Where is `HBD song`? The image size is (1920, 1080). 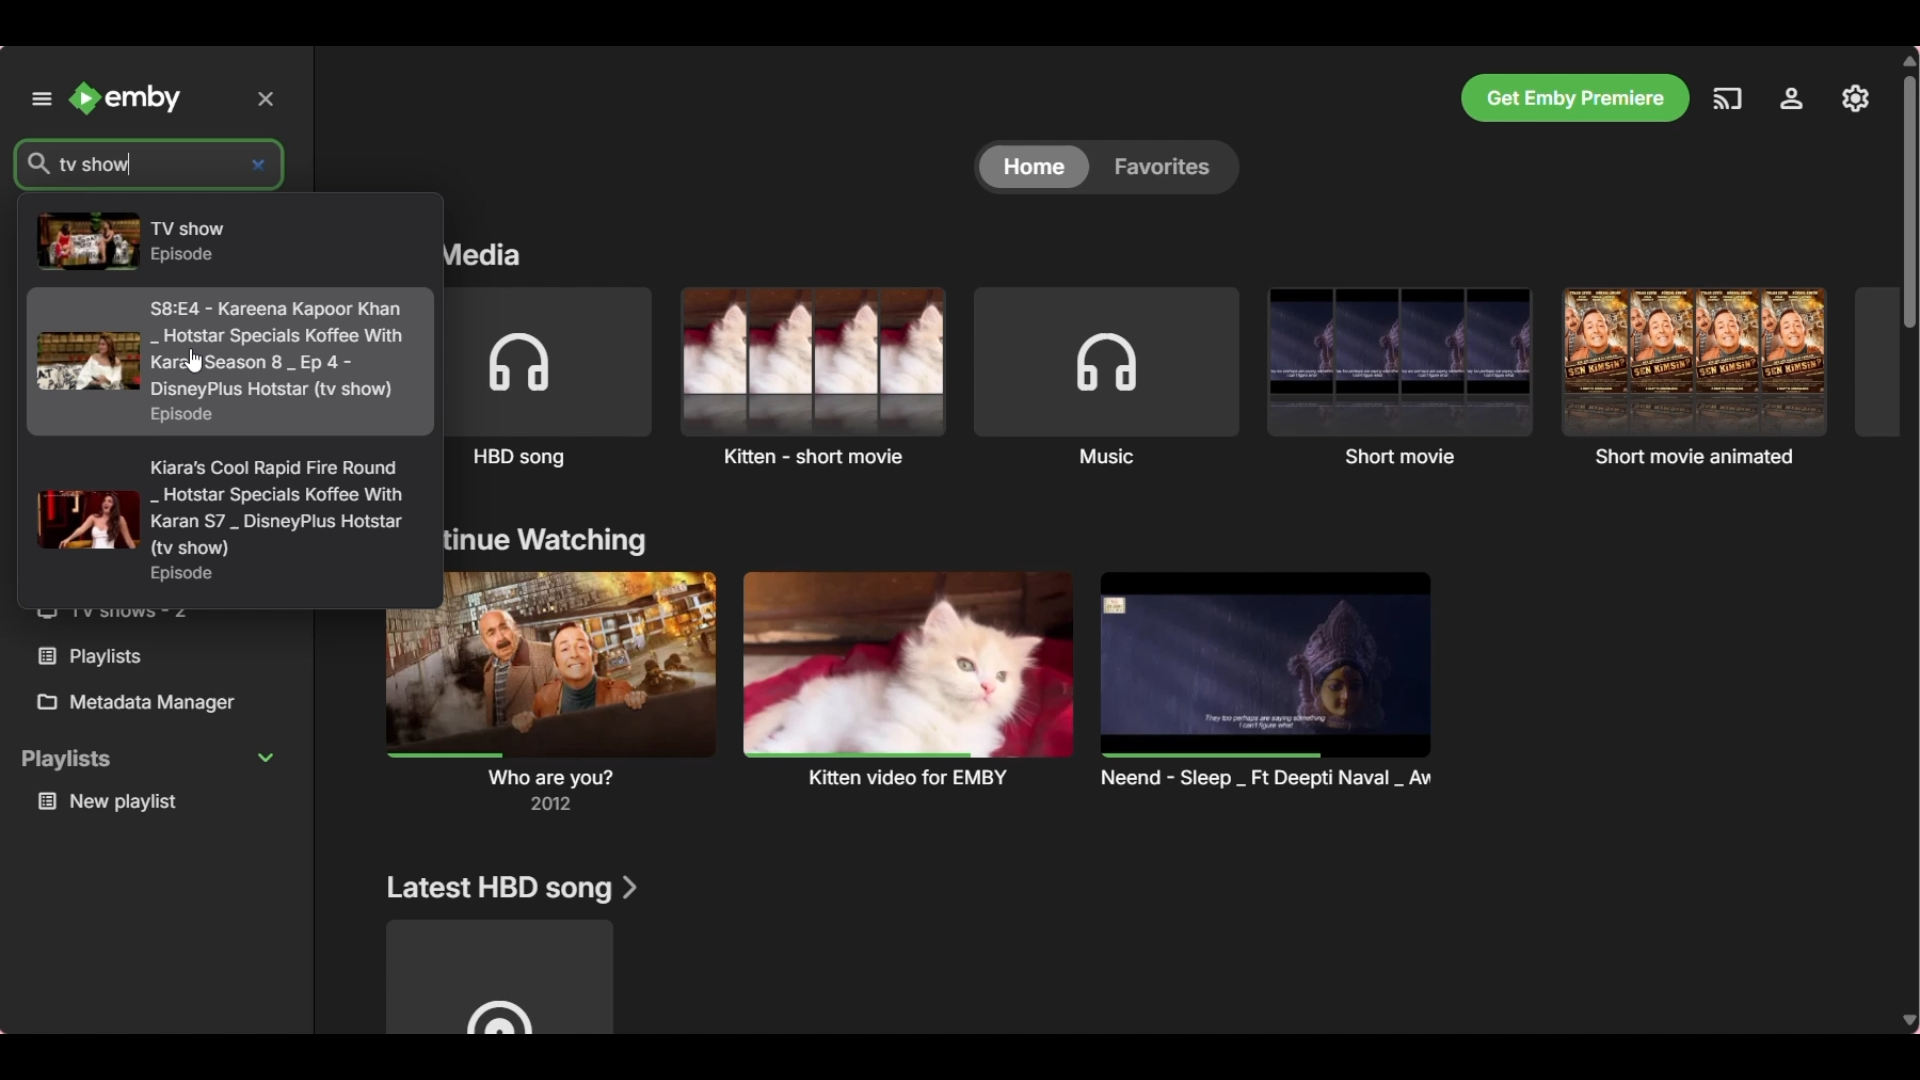
HBD song is located at coordinates (553, 379).